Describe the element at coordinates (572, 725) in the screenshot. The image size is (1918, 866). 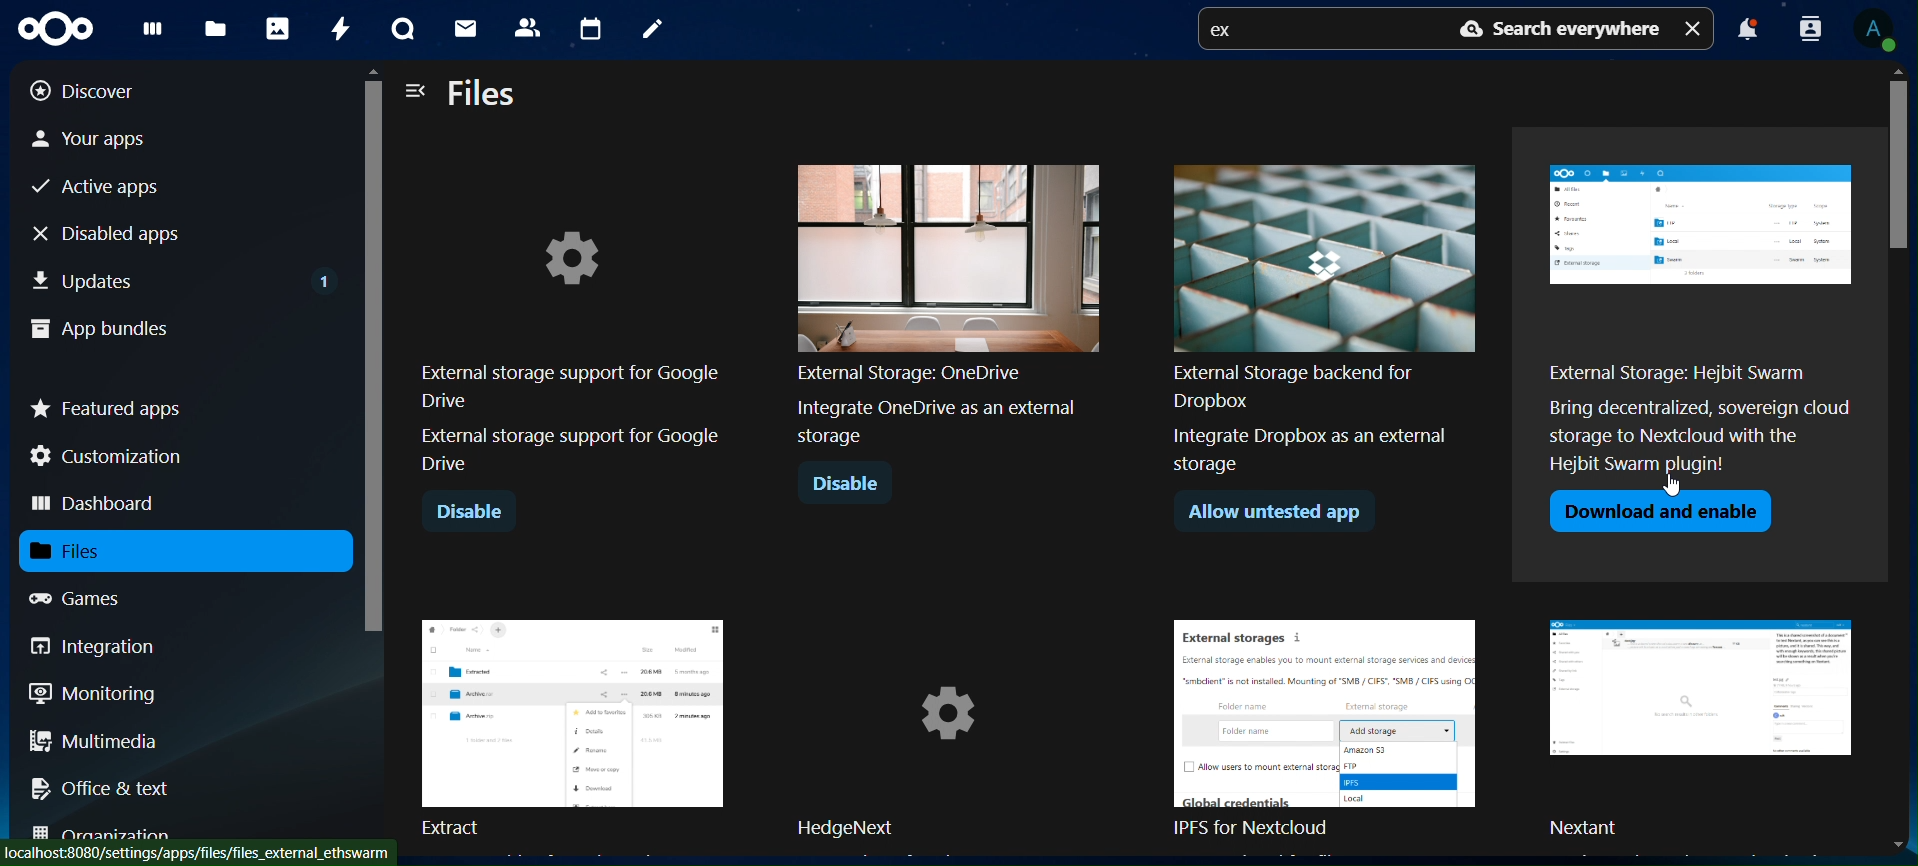
I see `extract` at that location.